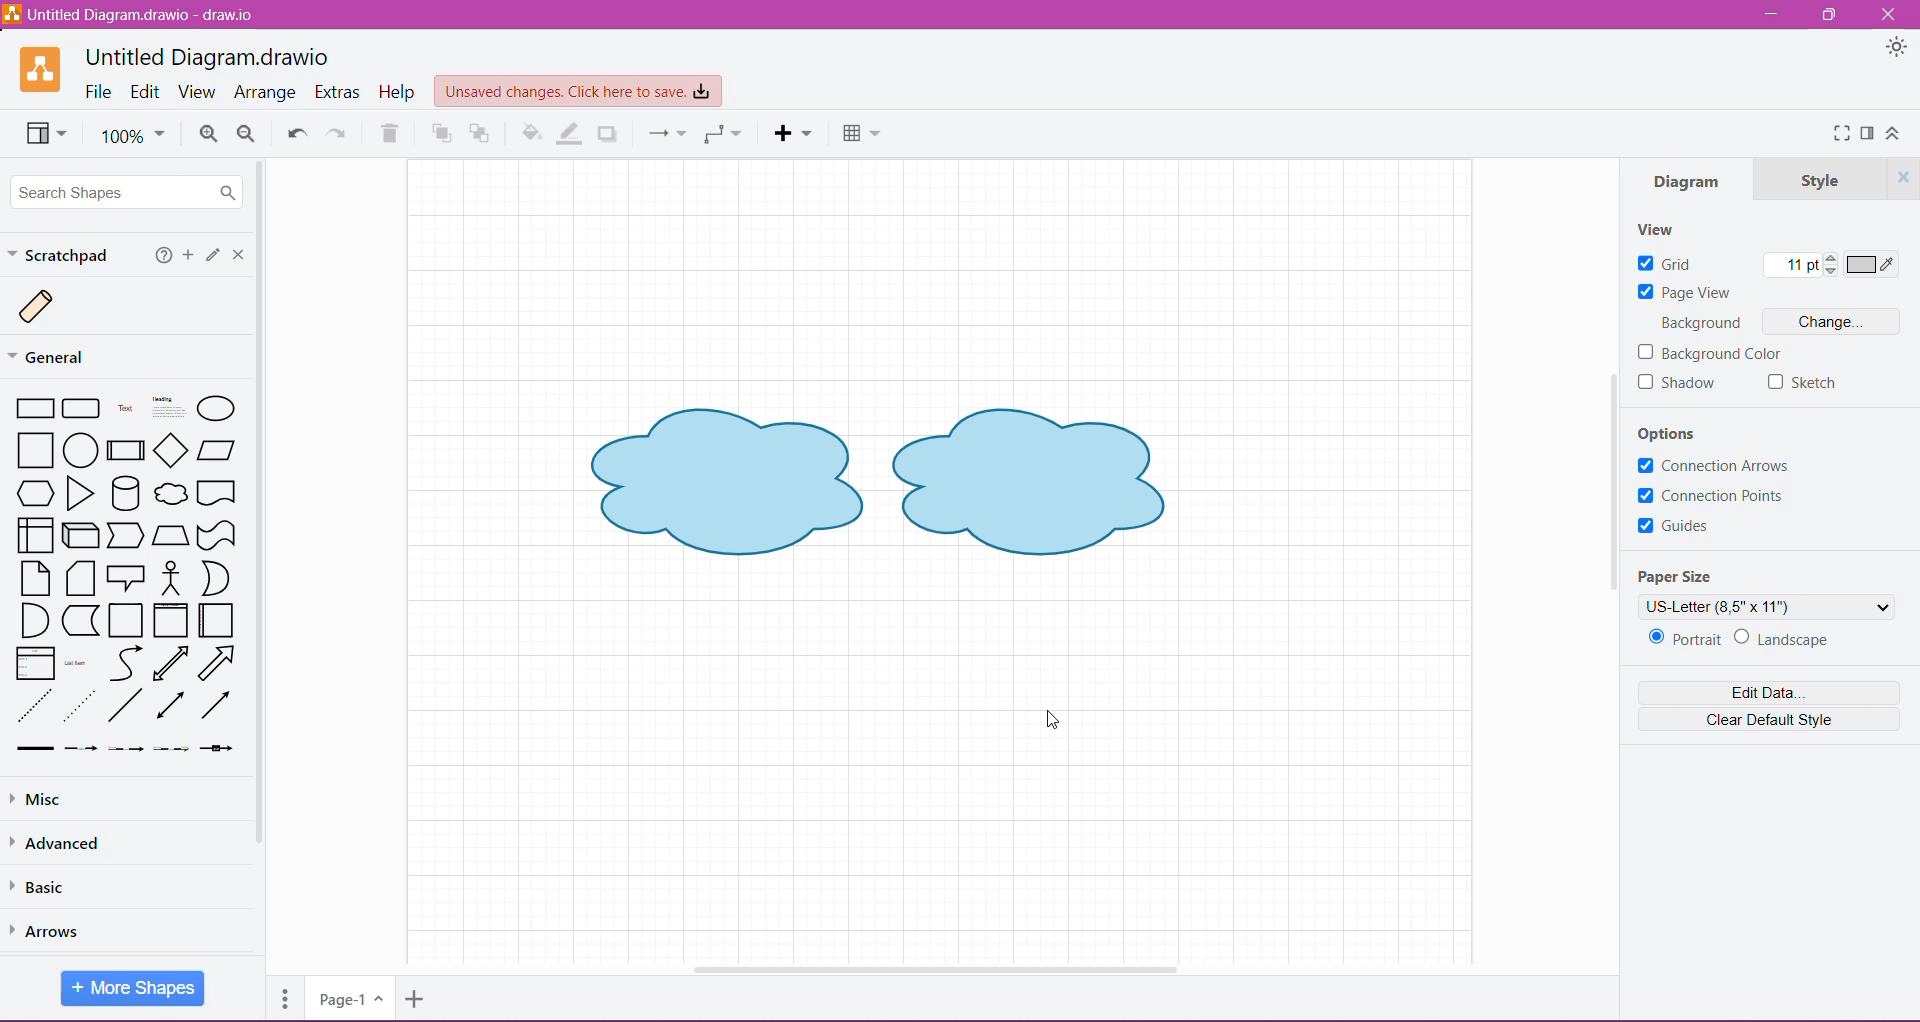  I want to click on To Back, so click(481, 135).